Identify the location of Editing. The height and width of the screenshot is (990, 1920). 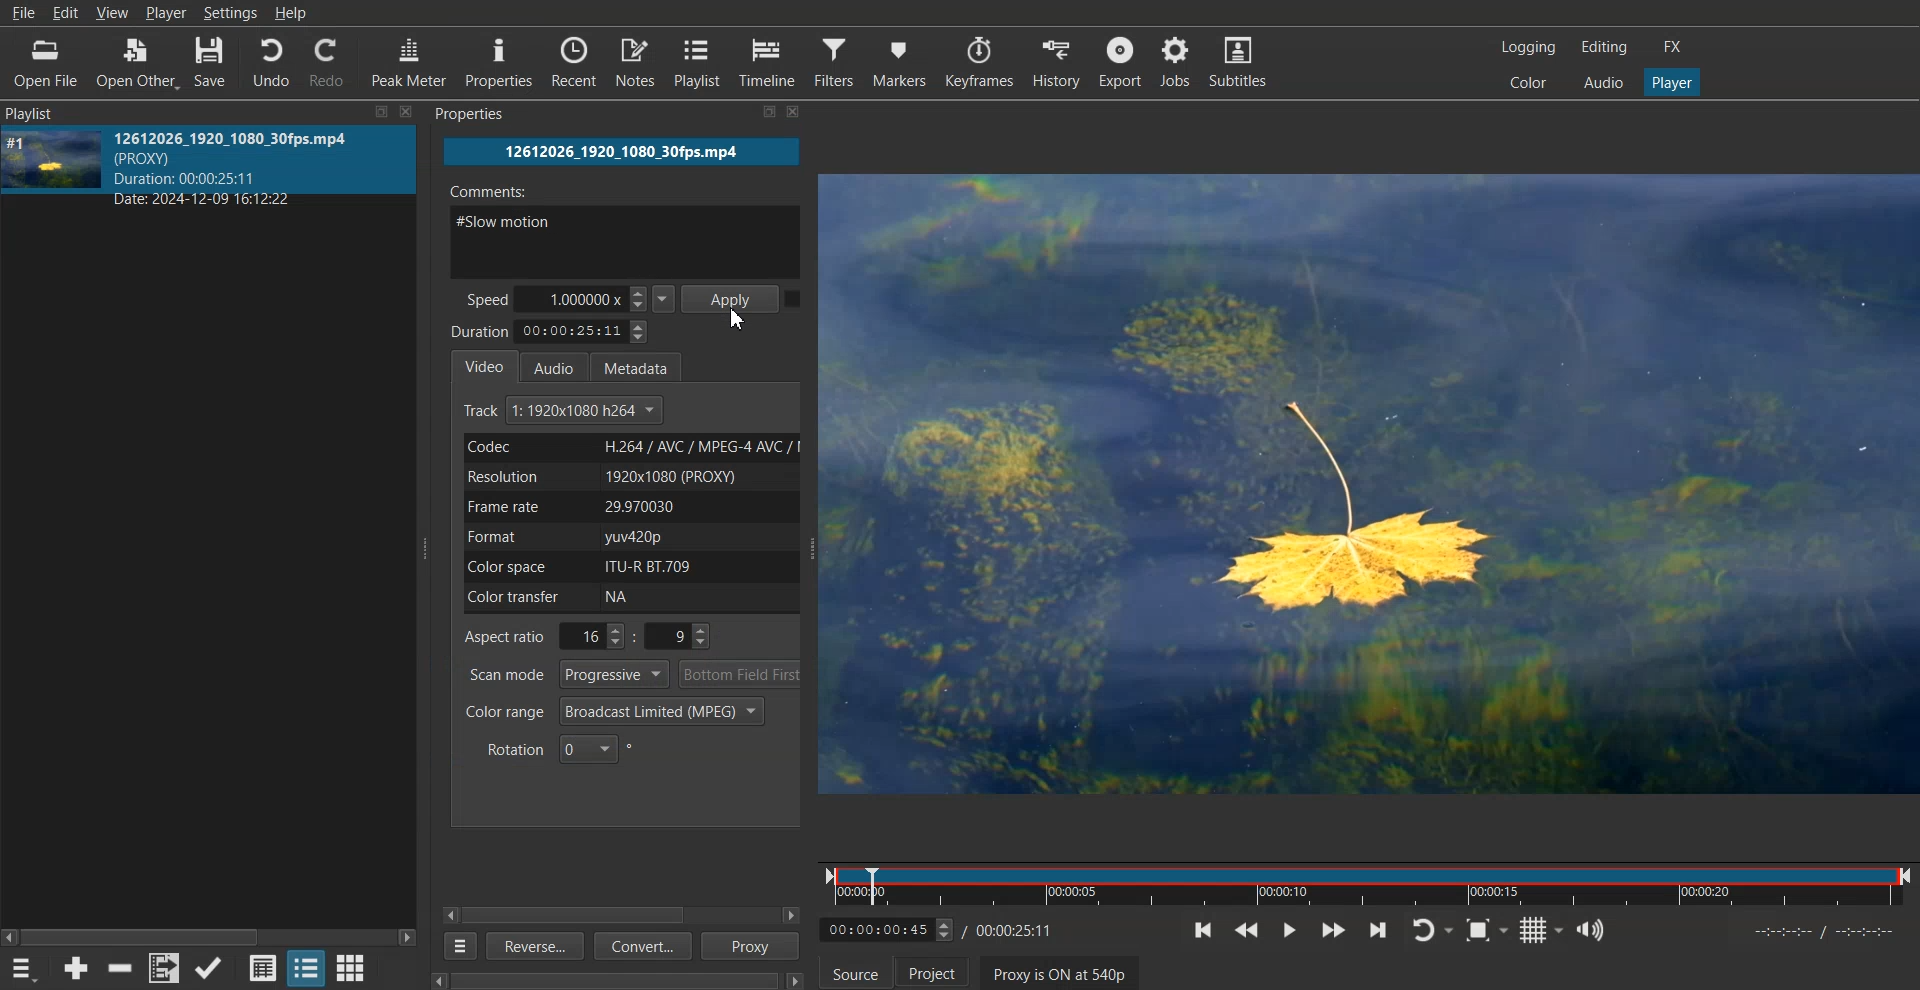
(1603, 48).